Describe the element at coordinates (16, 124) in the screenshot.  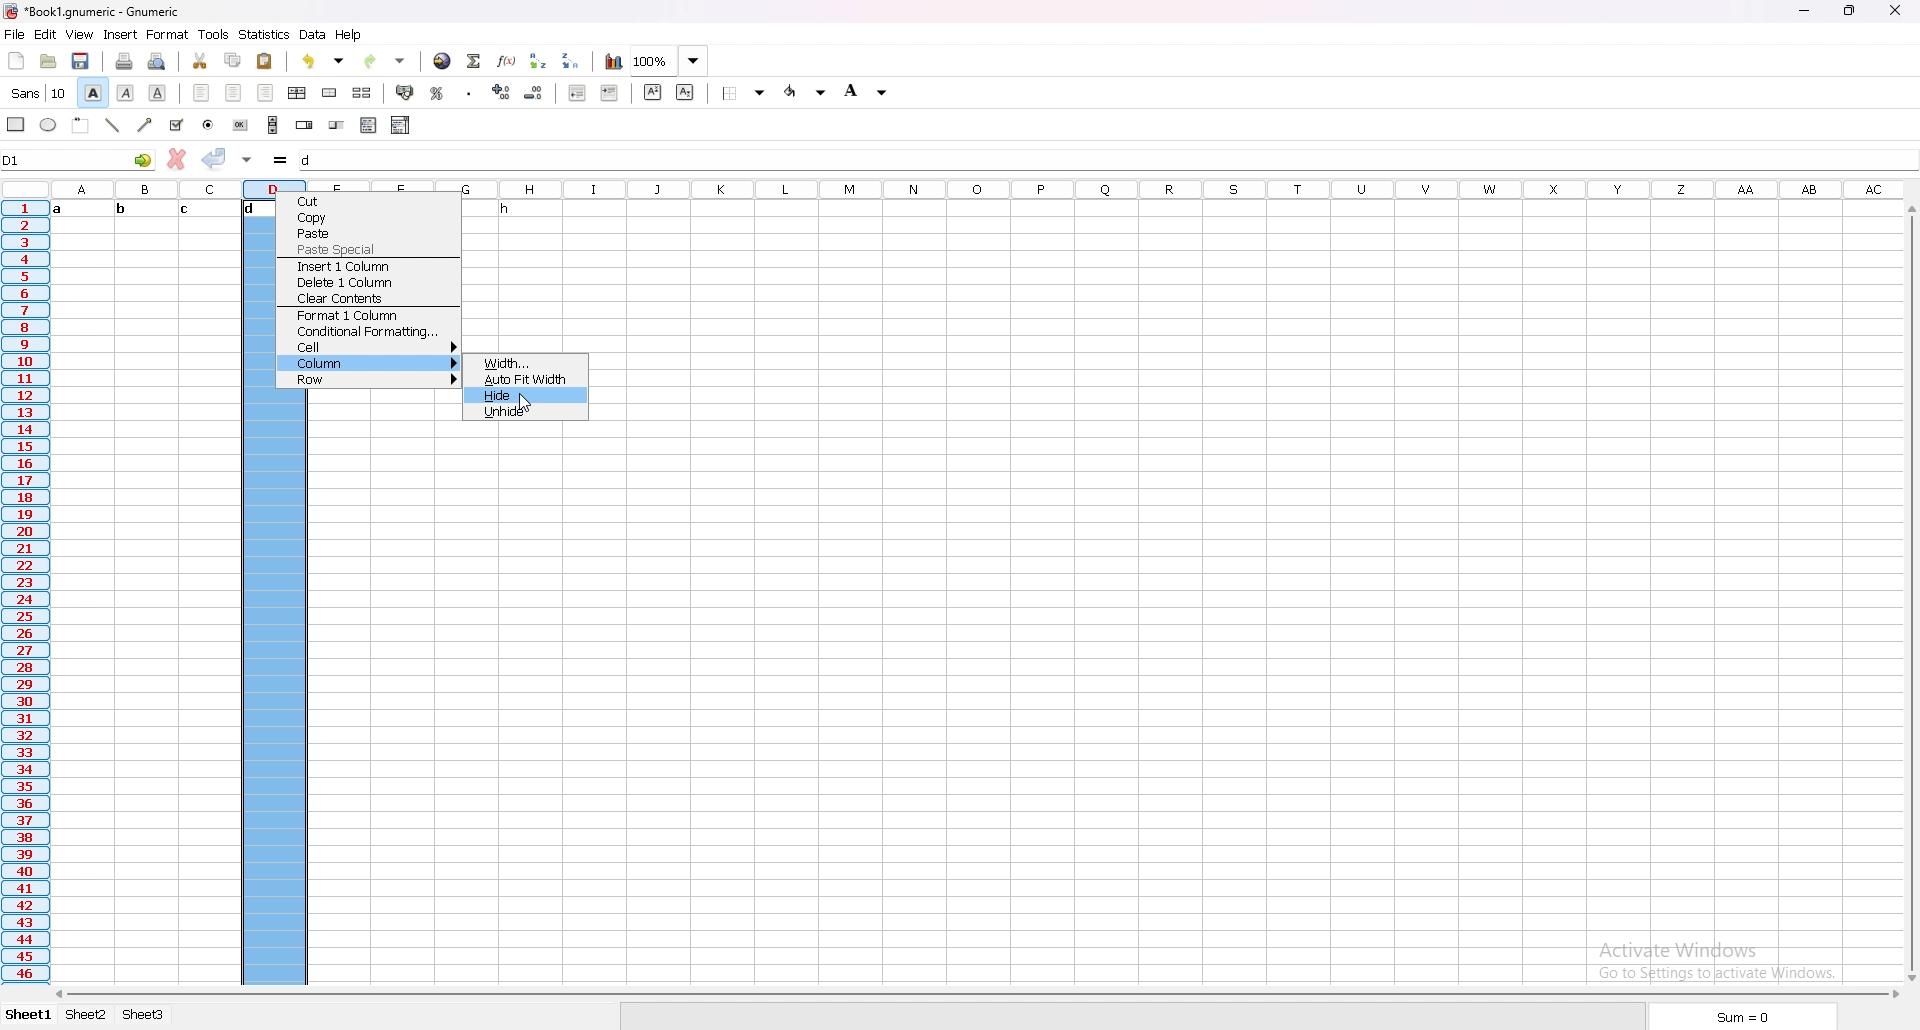
I see `rectangle` at that location.